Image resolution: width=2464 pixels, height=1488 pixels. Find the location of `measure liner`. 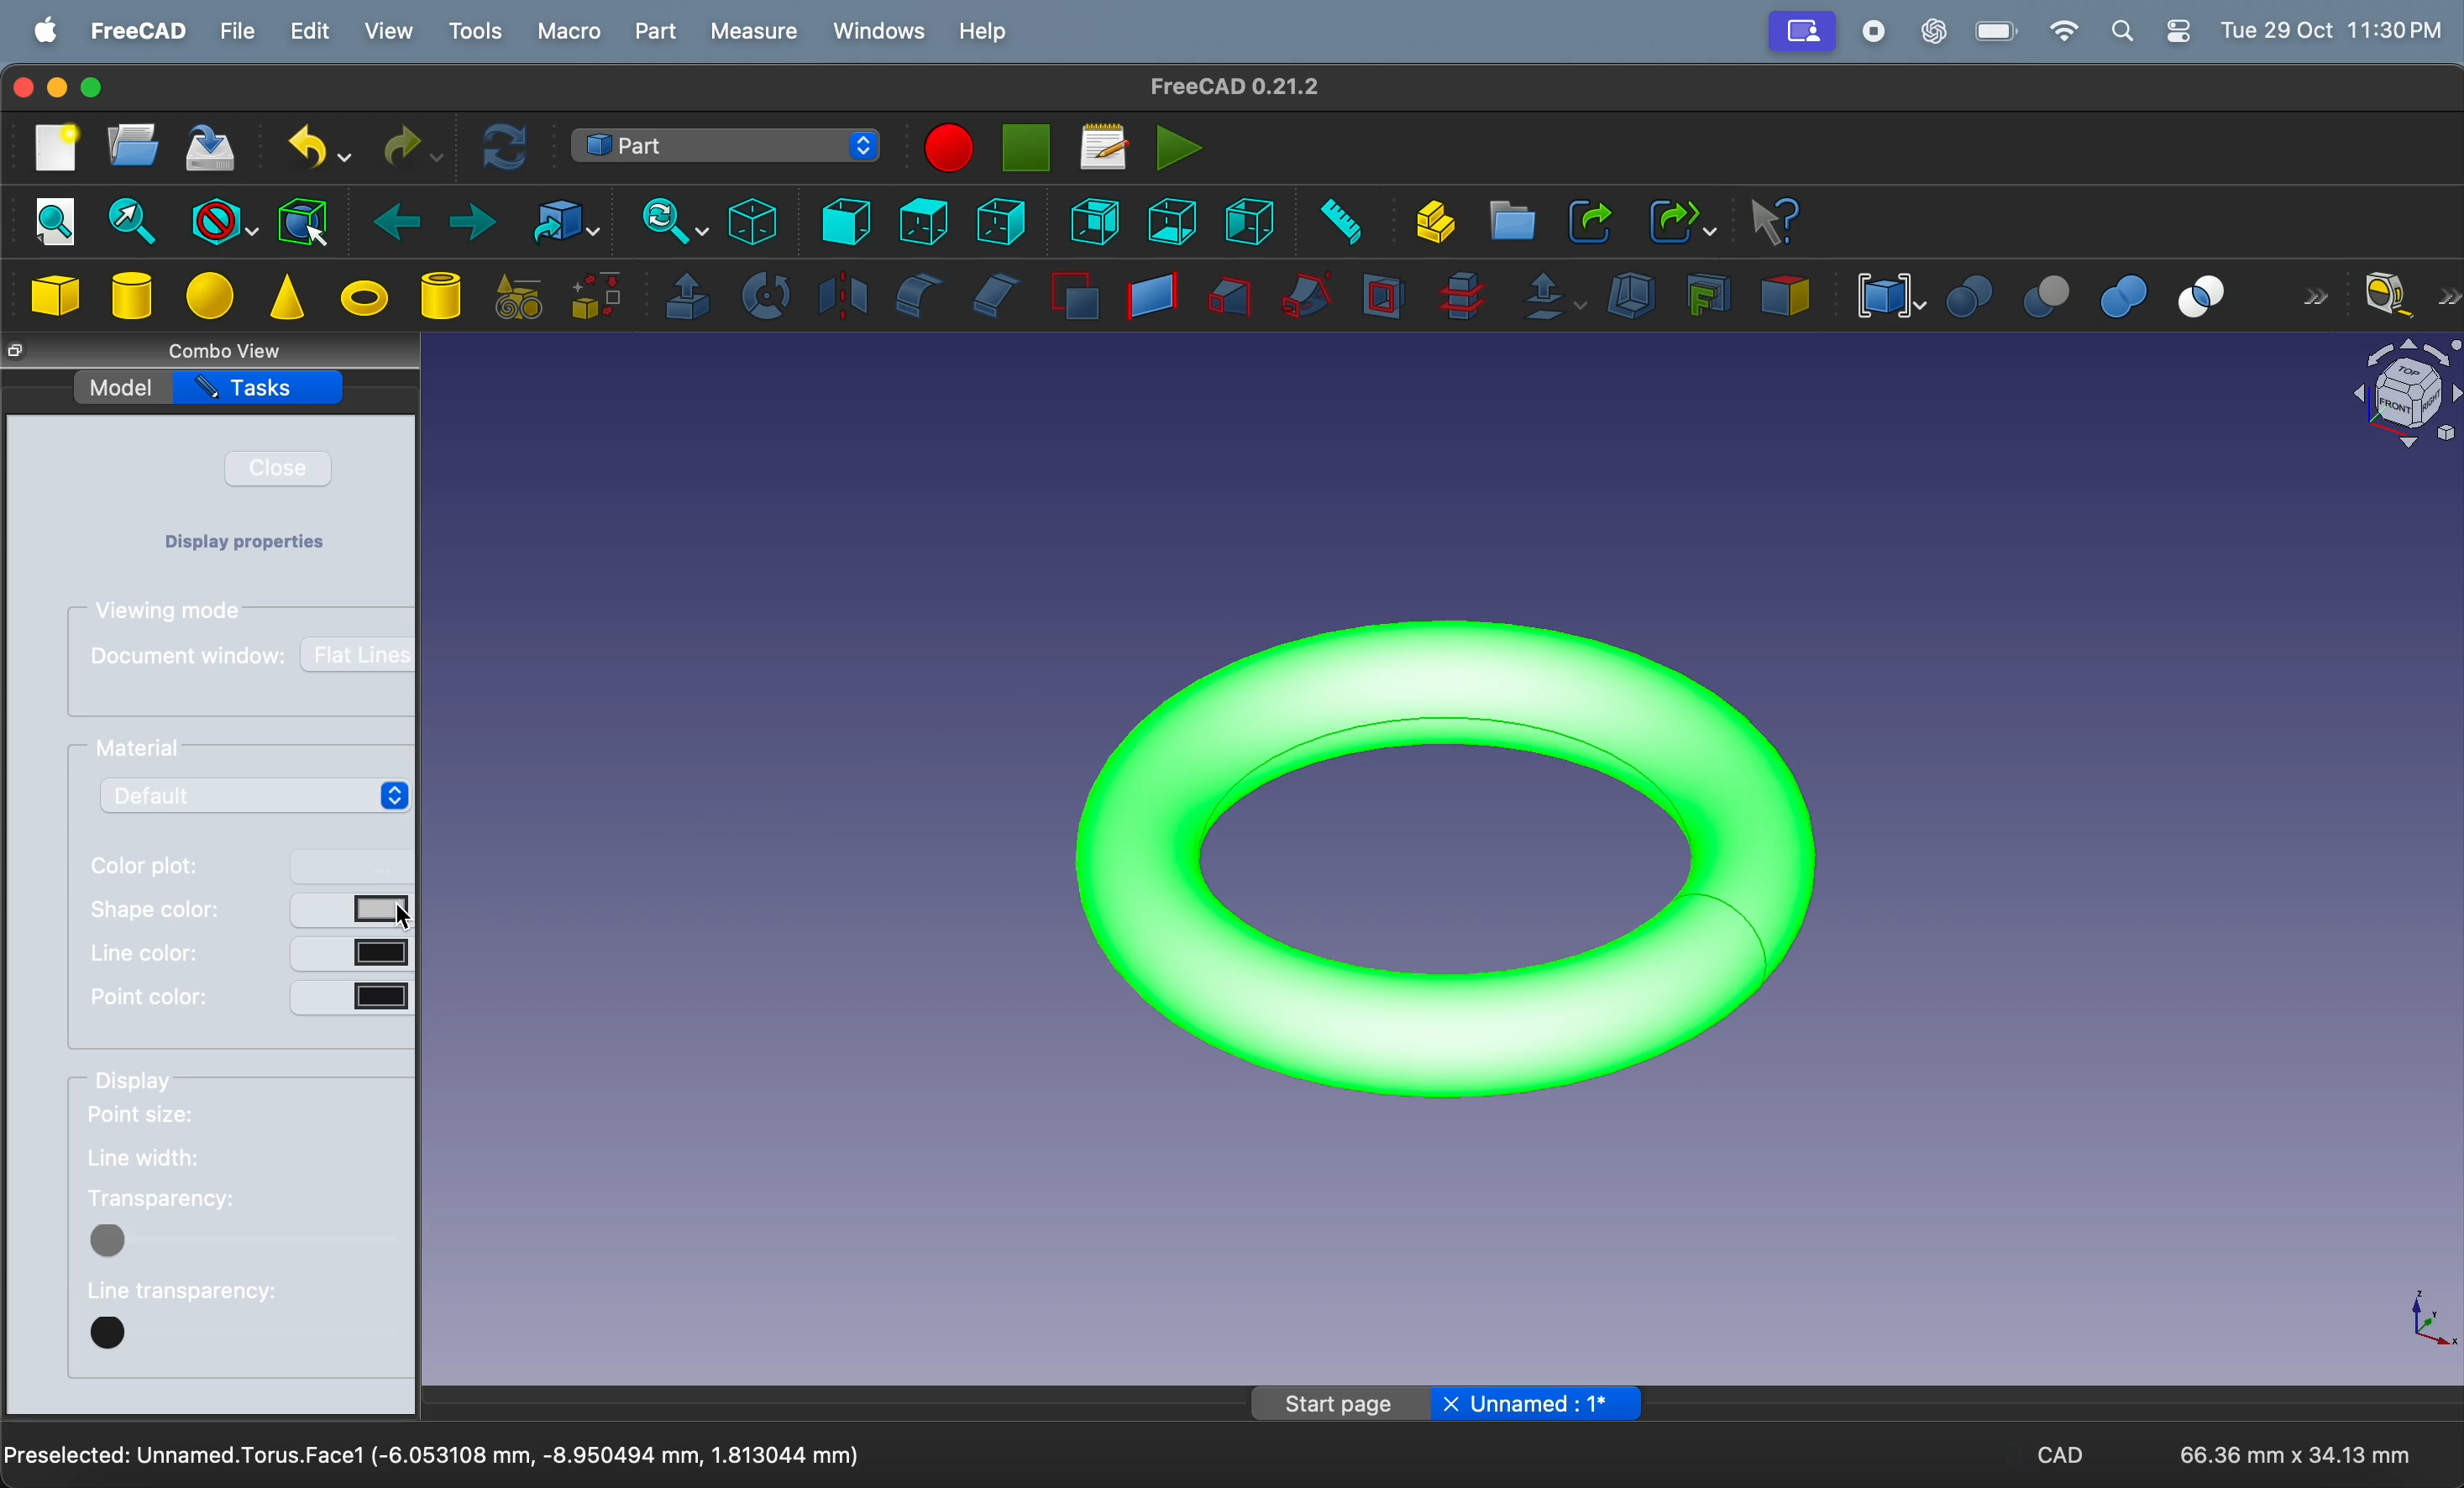

measure liner is located at coordinates (2412, 295).